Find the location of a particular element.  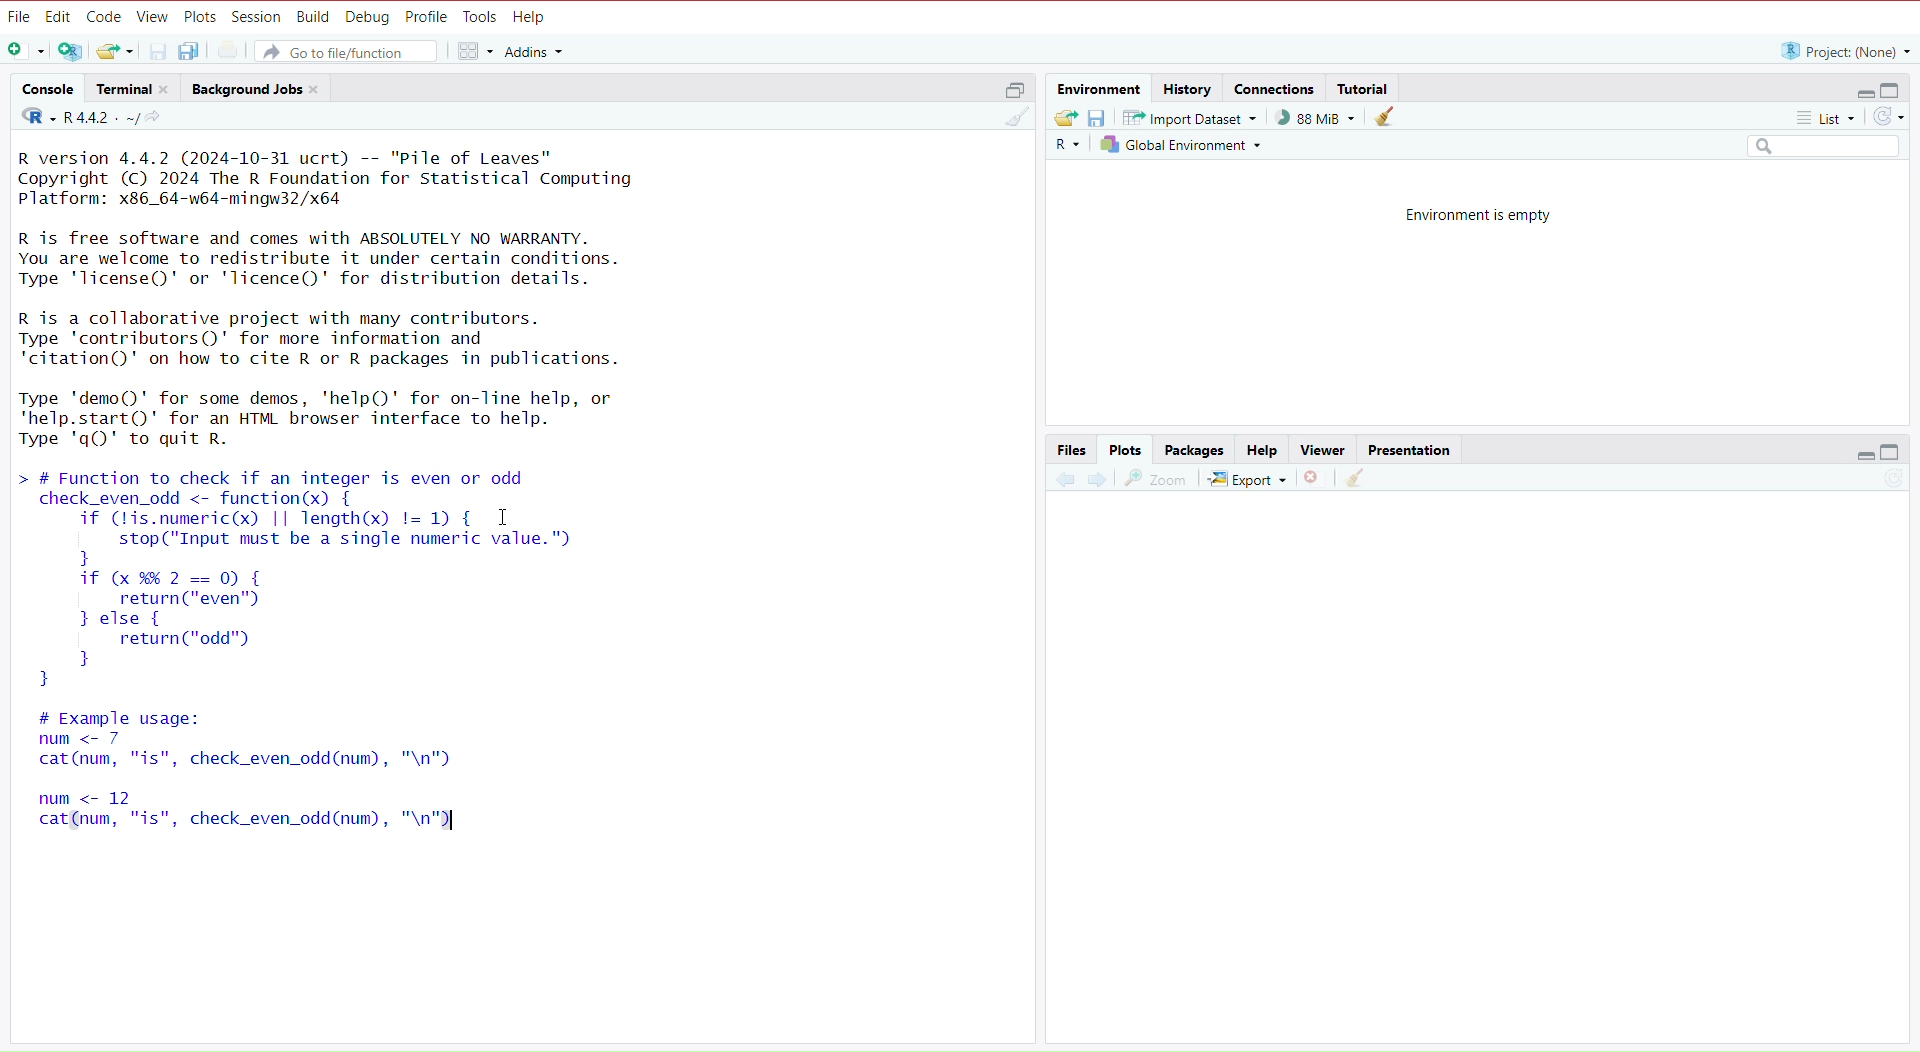

import dataset is located at coordinates (1196, 117).